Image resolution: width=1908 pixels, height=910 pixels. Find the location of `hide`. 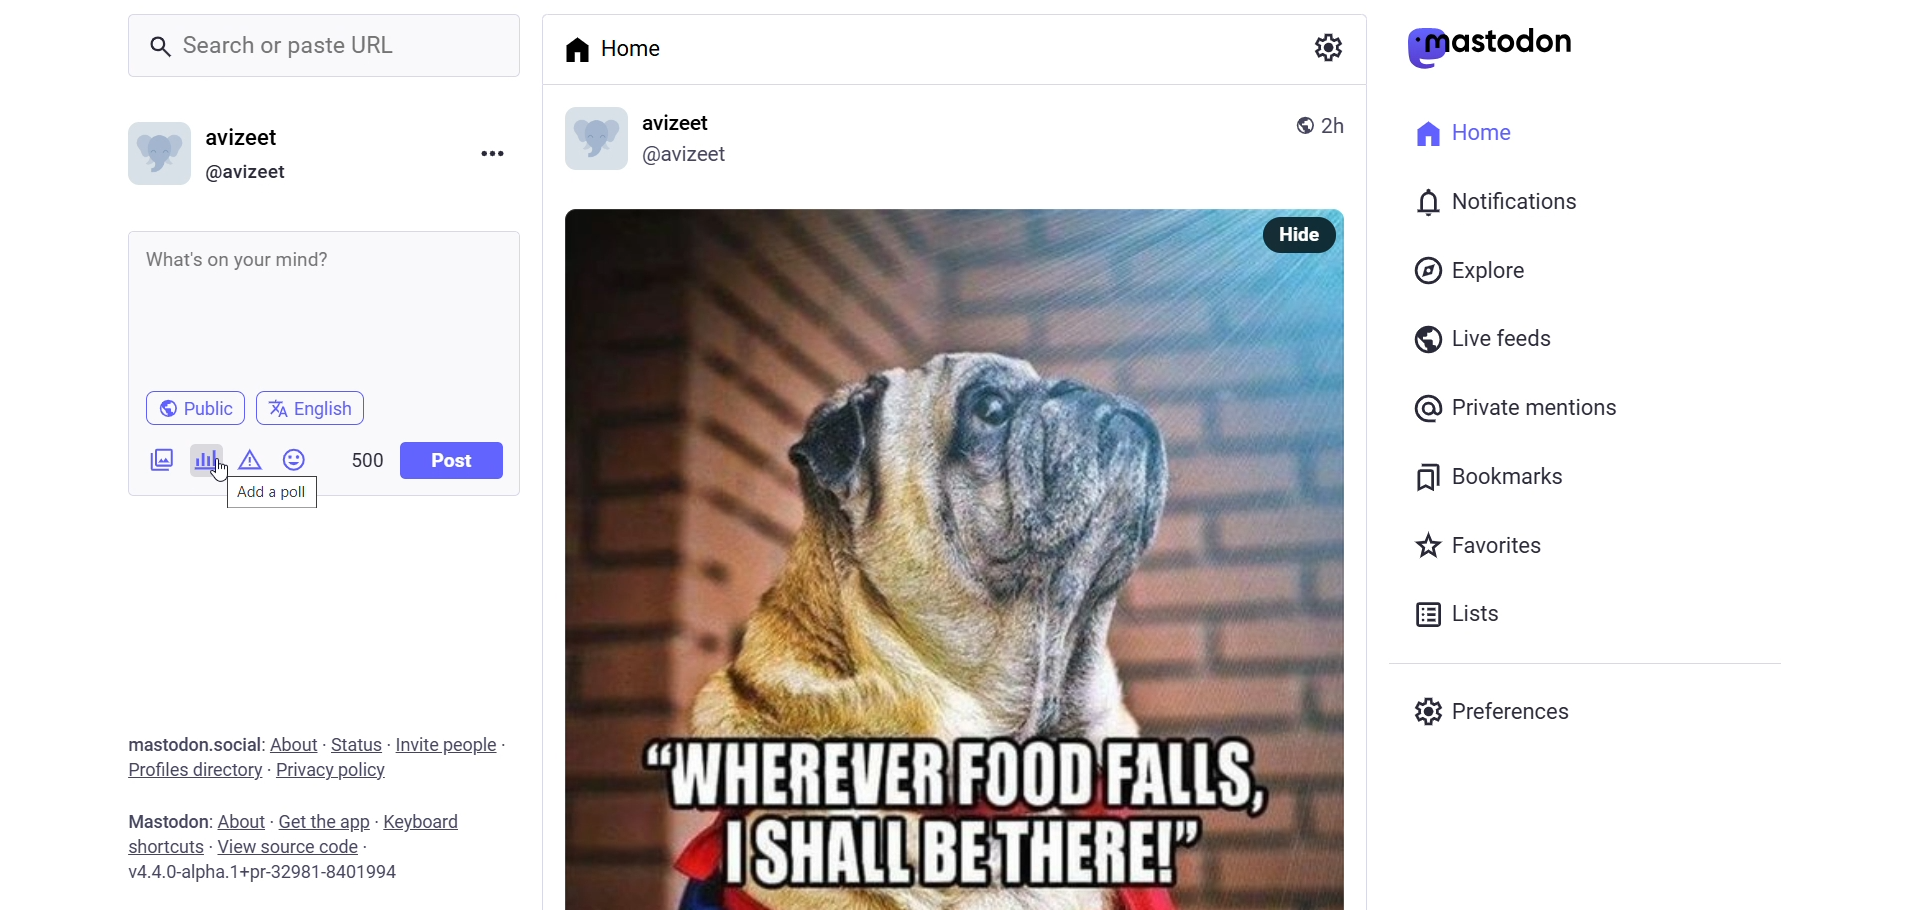

hide is located at coordinates (1294, 235).